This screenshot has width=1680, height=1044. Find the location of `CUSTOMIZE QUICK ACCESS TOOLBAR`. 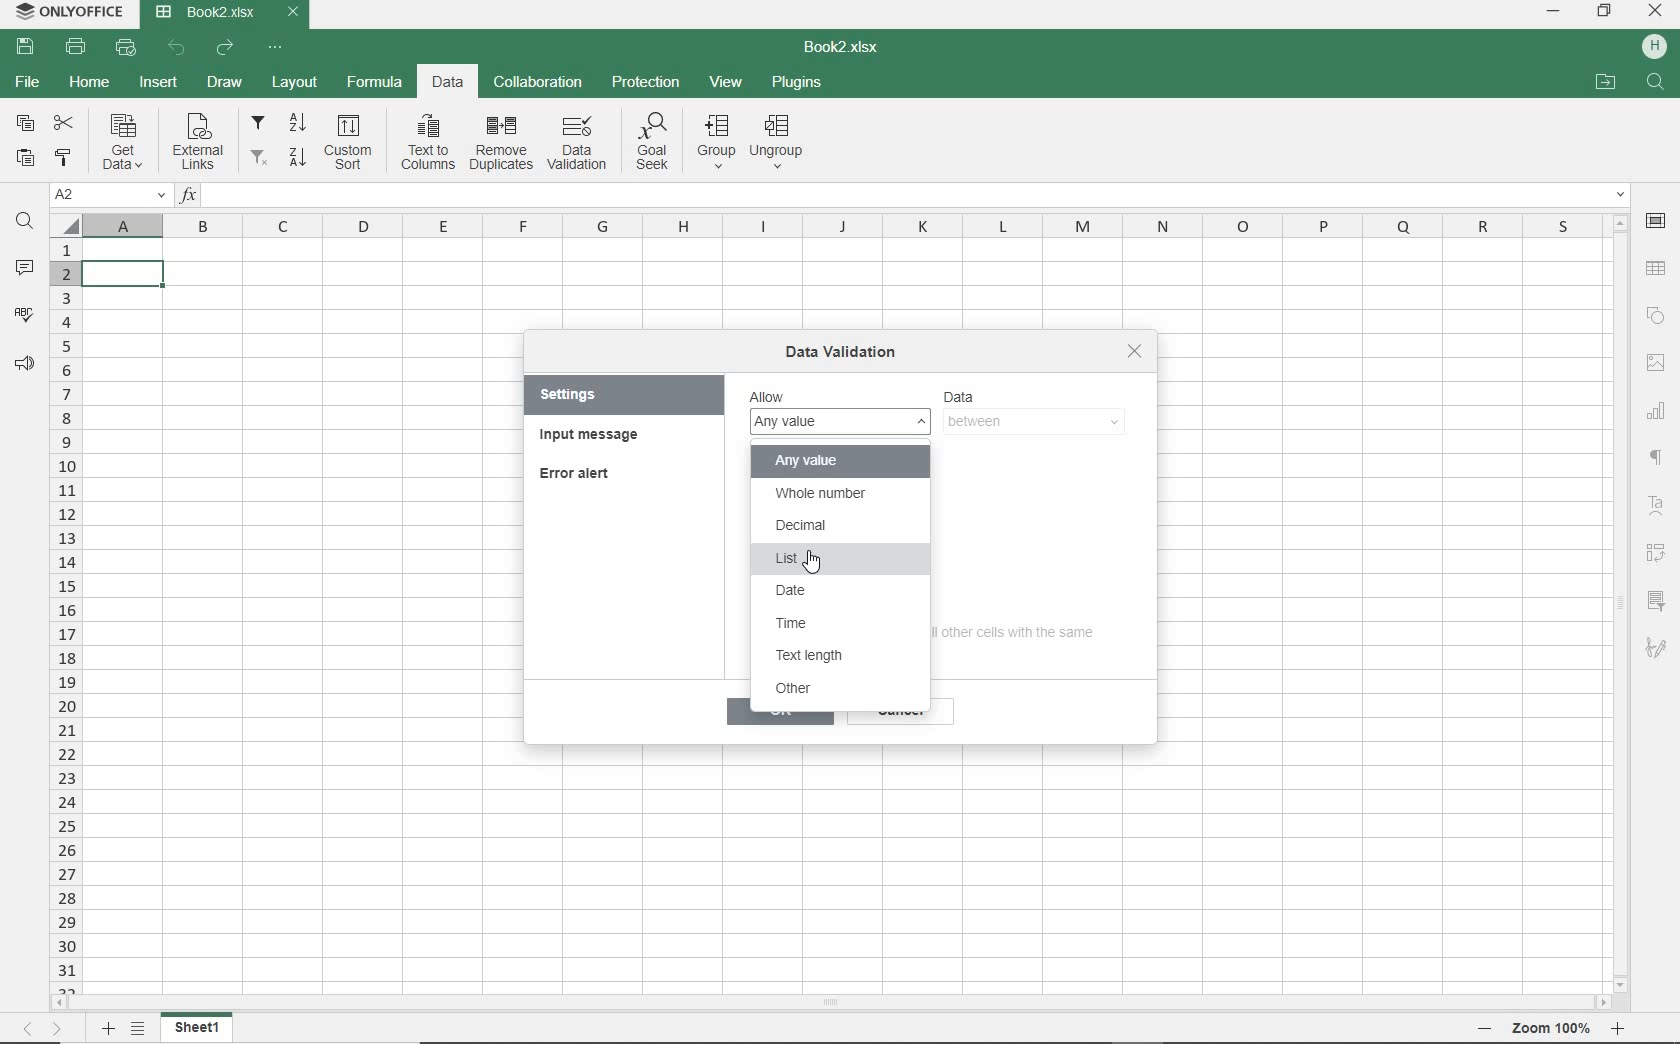

CUSTOMIZE QUICK ACCESS TOOLBAR is located at coordinates (277, 49).